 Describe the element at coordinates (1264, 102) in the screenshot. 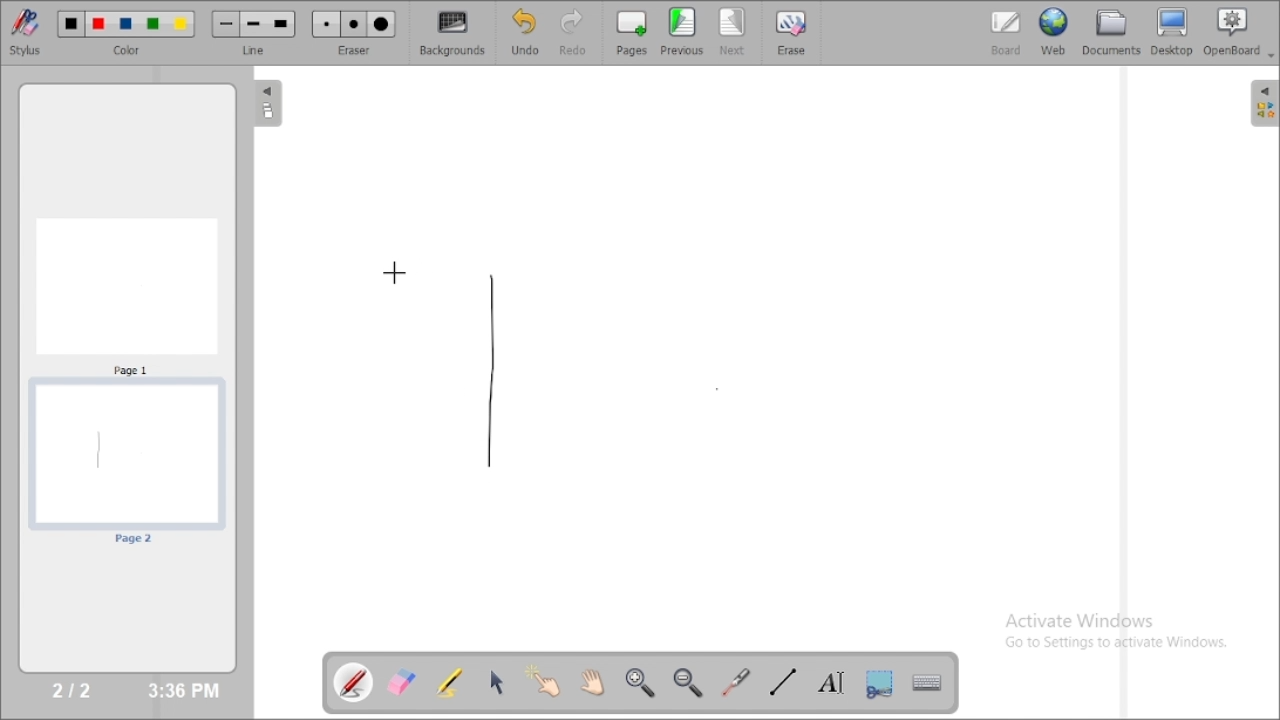

I see `The library` at that location.